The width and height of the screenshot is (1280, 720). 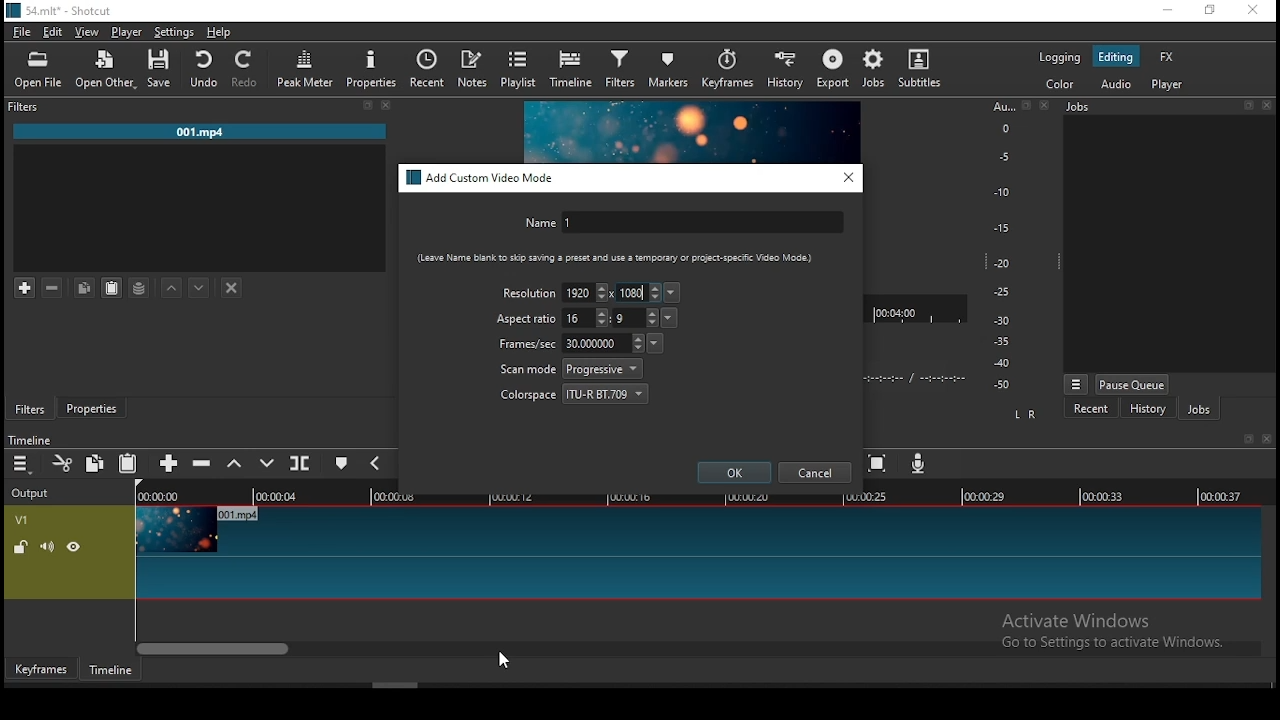 I want to click on timeline menu, so click(x=24, y=464).